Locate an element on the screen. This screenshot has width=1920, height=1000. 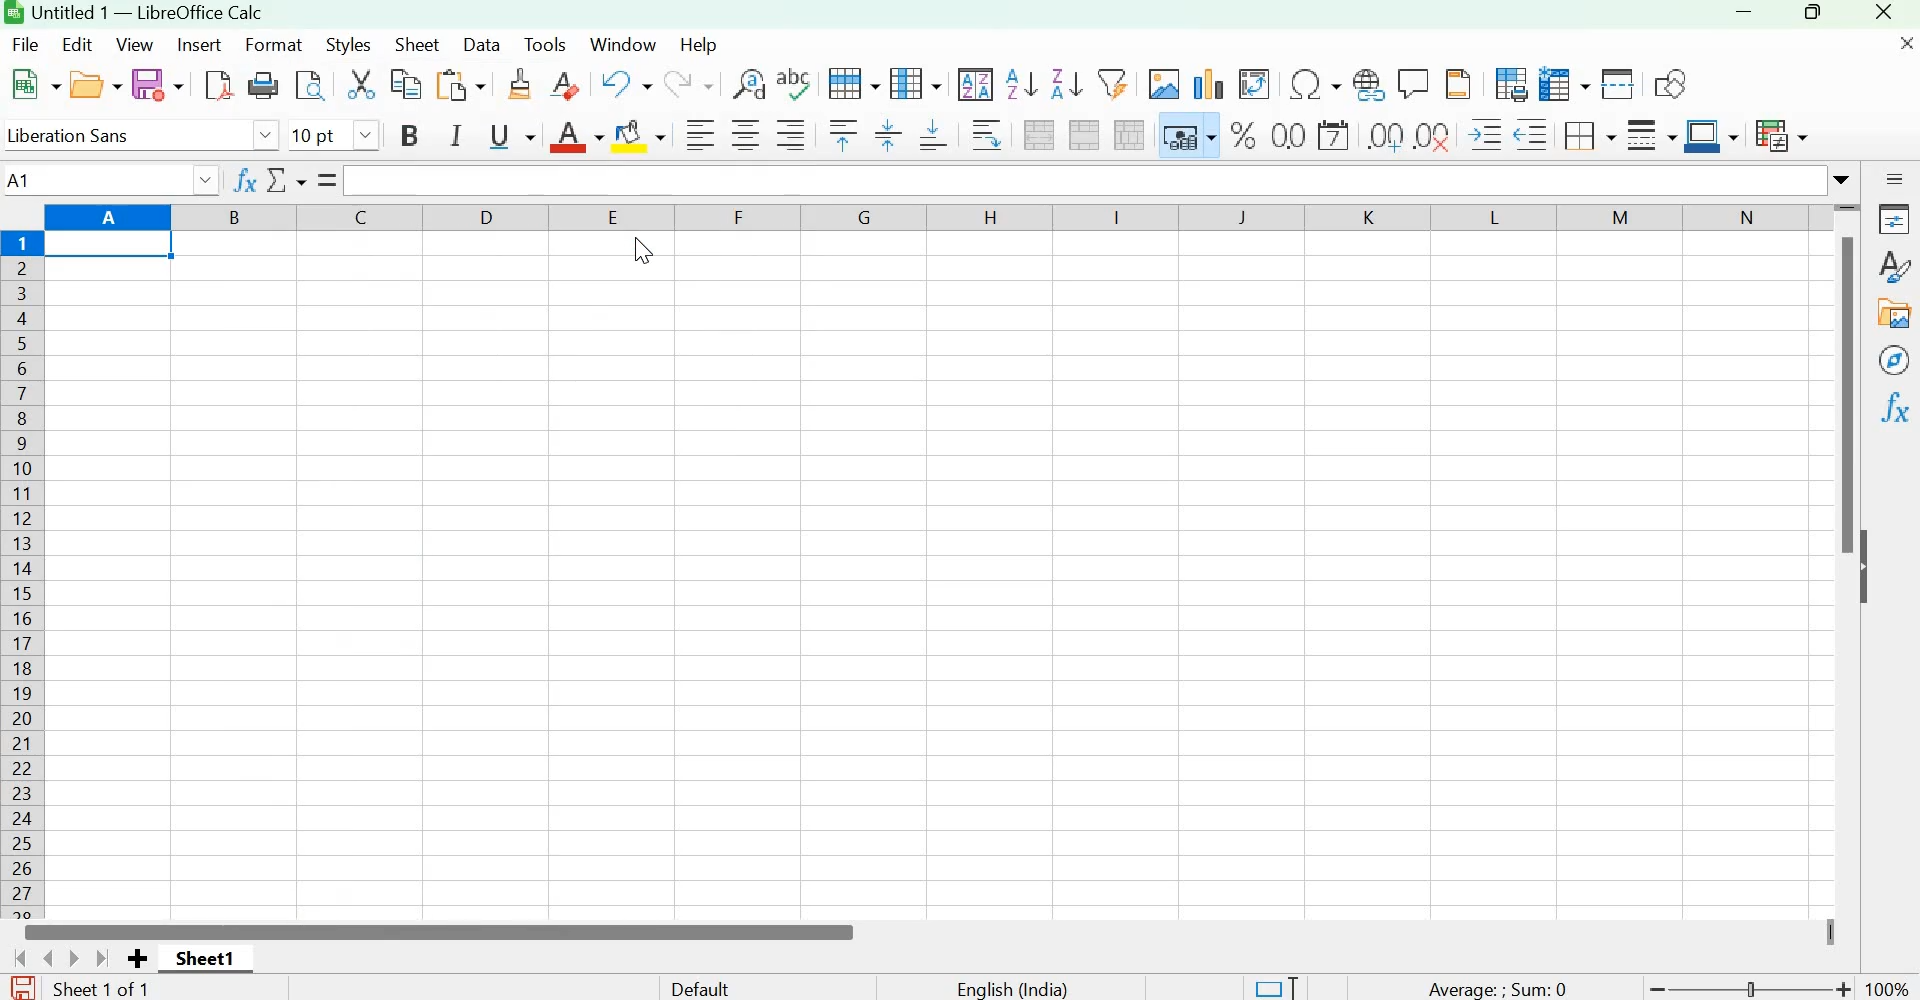
Merge cells is located at coordinates (1084, 134).